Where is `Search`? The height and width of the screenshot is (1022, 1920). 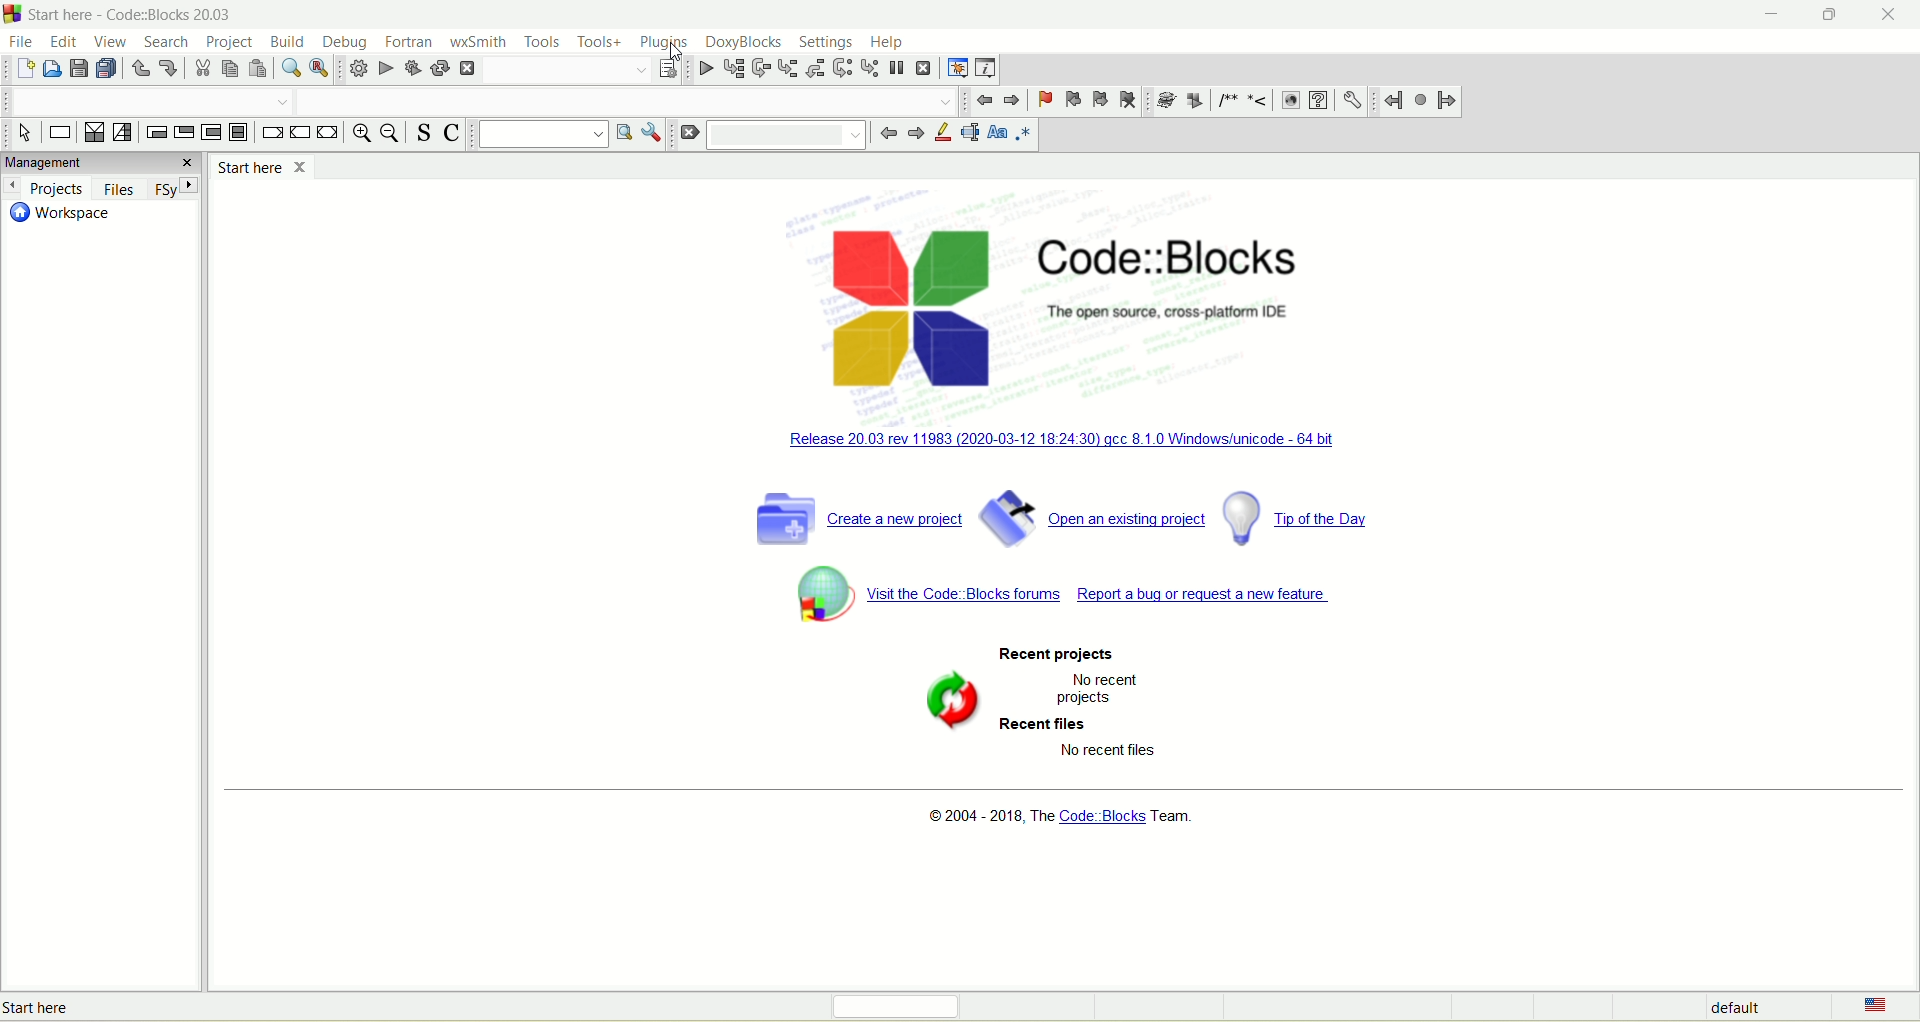 Search is located at coordinates (570, 70).